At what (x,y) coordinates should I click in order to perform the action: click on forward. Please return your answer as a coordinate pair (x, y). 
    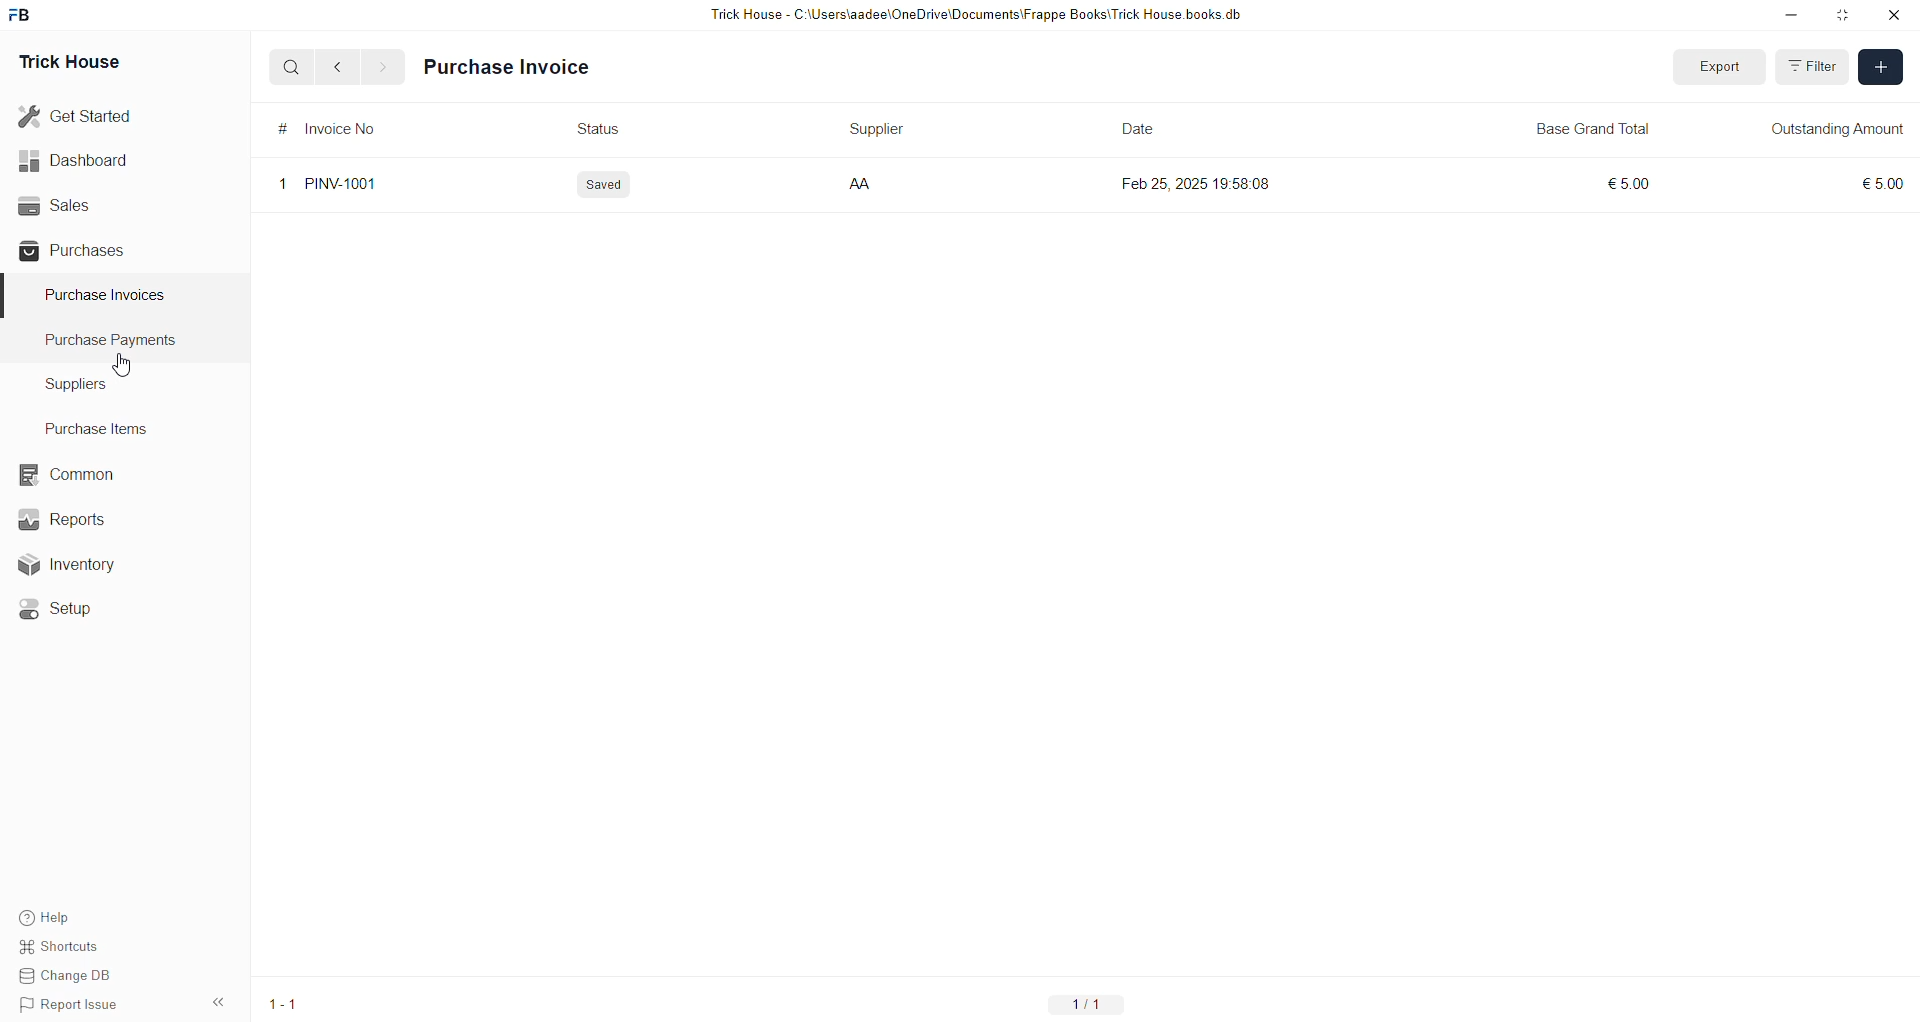
    Looking at the image, I should click on (382, 67).